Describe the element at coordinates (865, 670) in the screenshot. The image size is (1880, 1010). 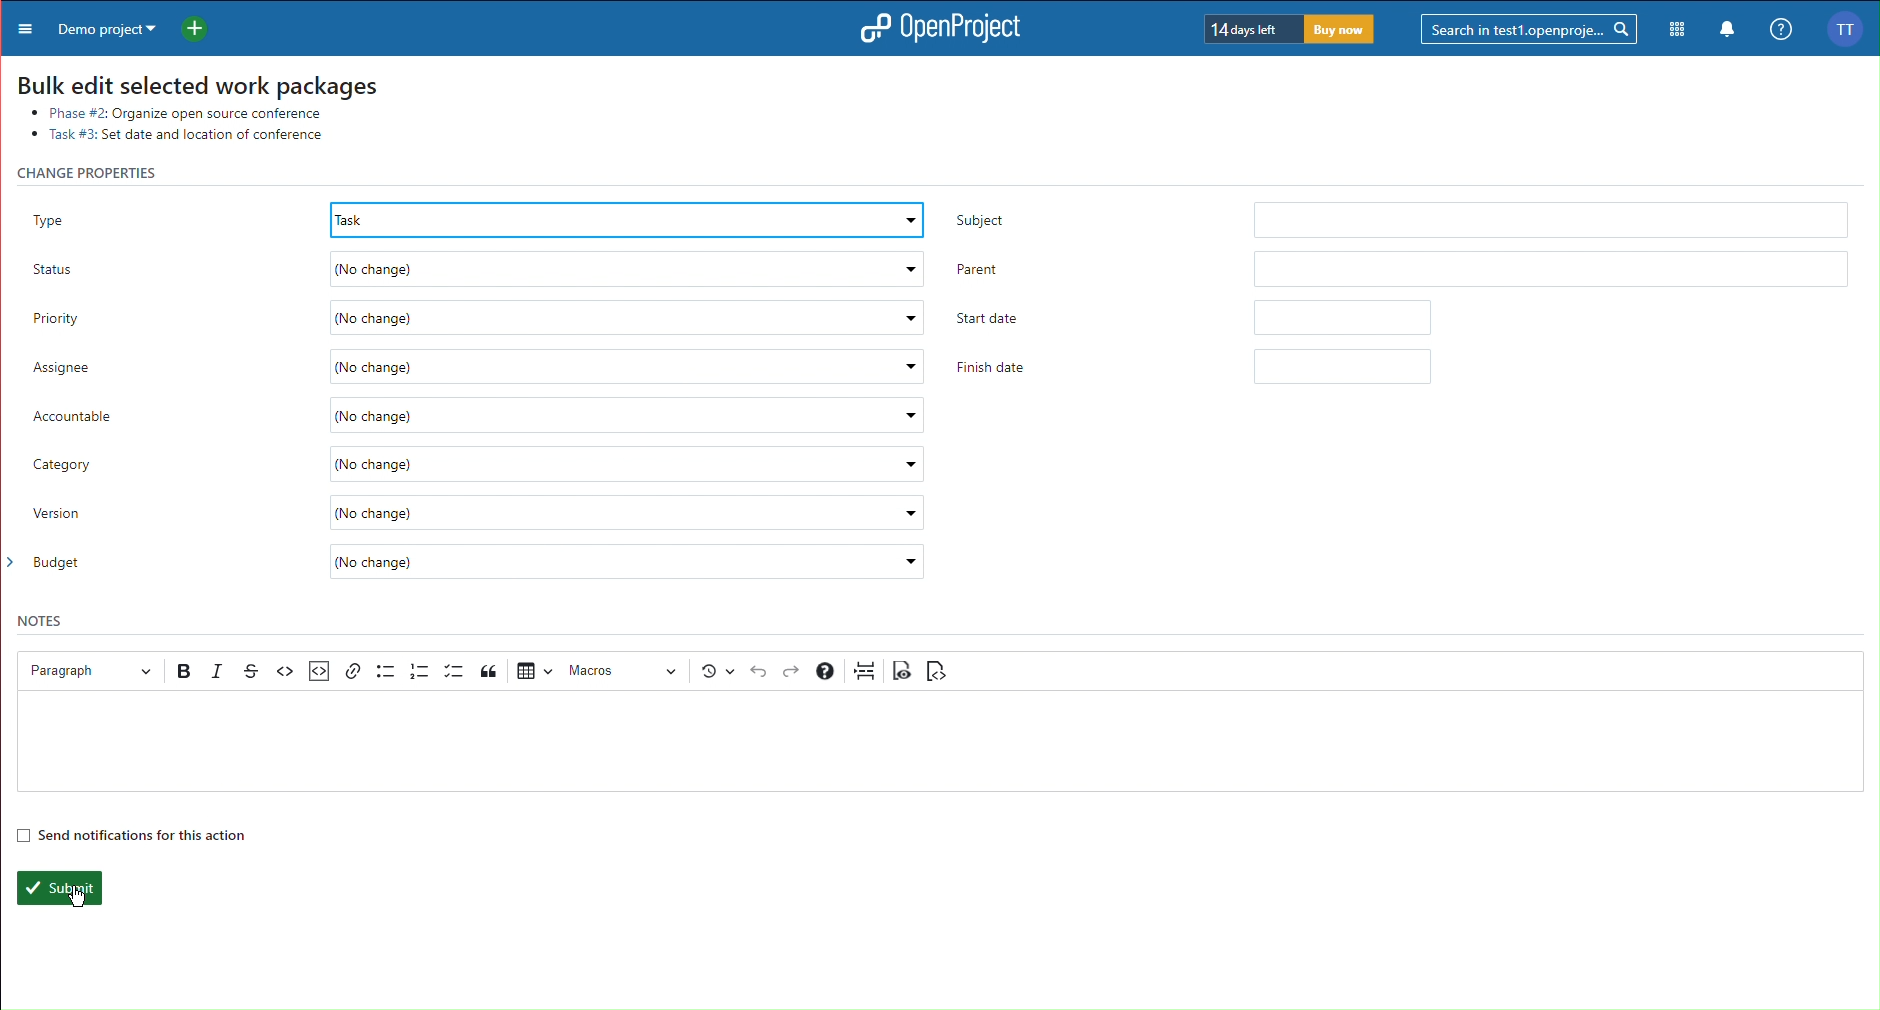
I see `Page break` at that location.